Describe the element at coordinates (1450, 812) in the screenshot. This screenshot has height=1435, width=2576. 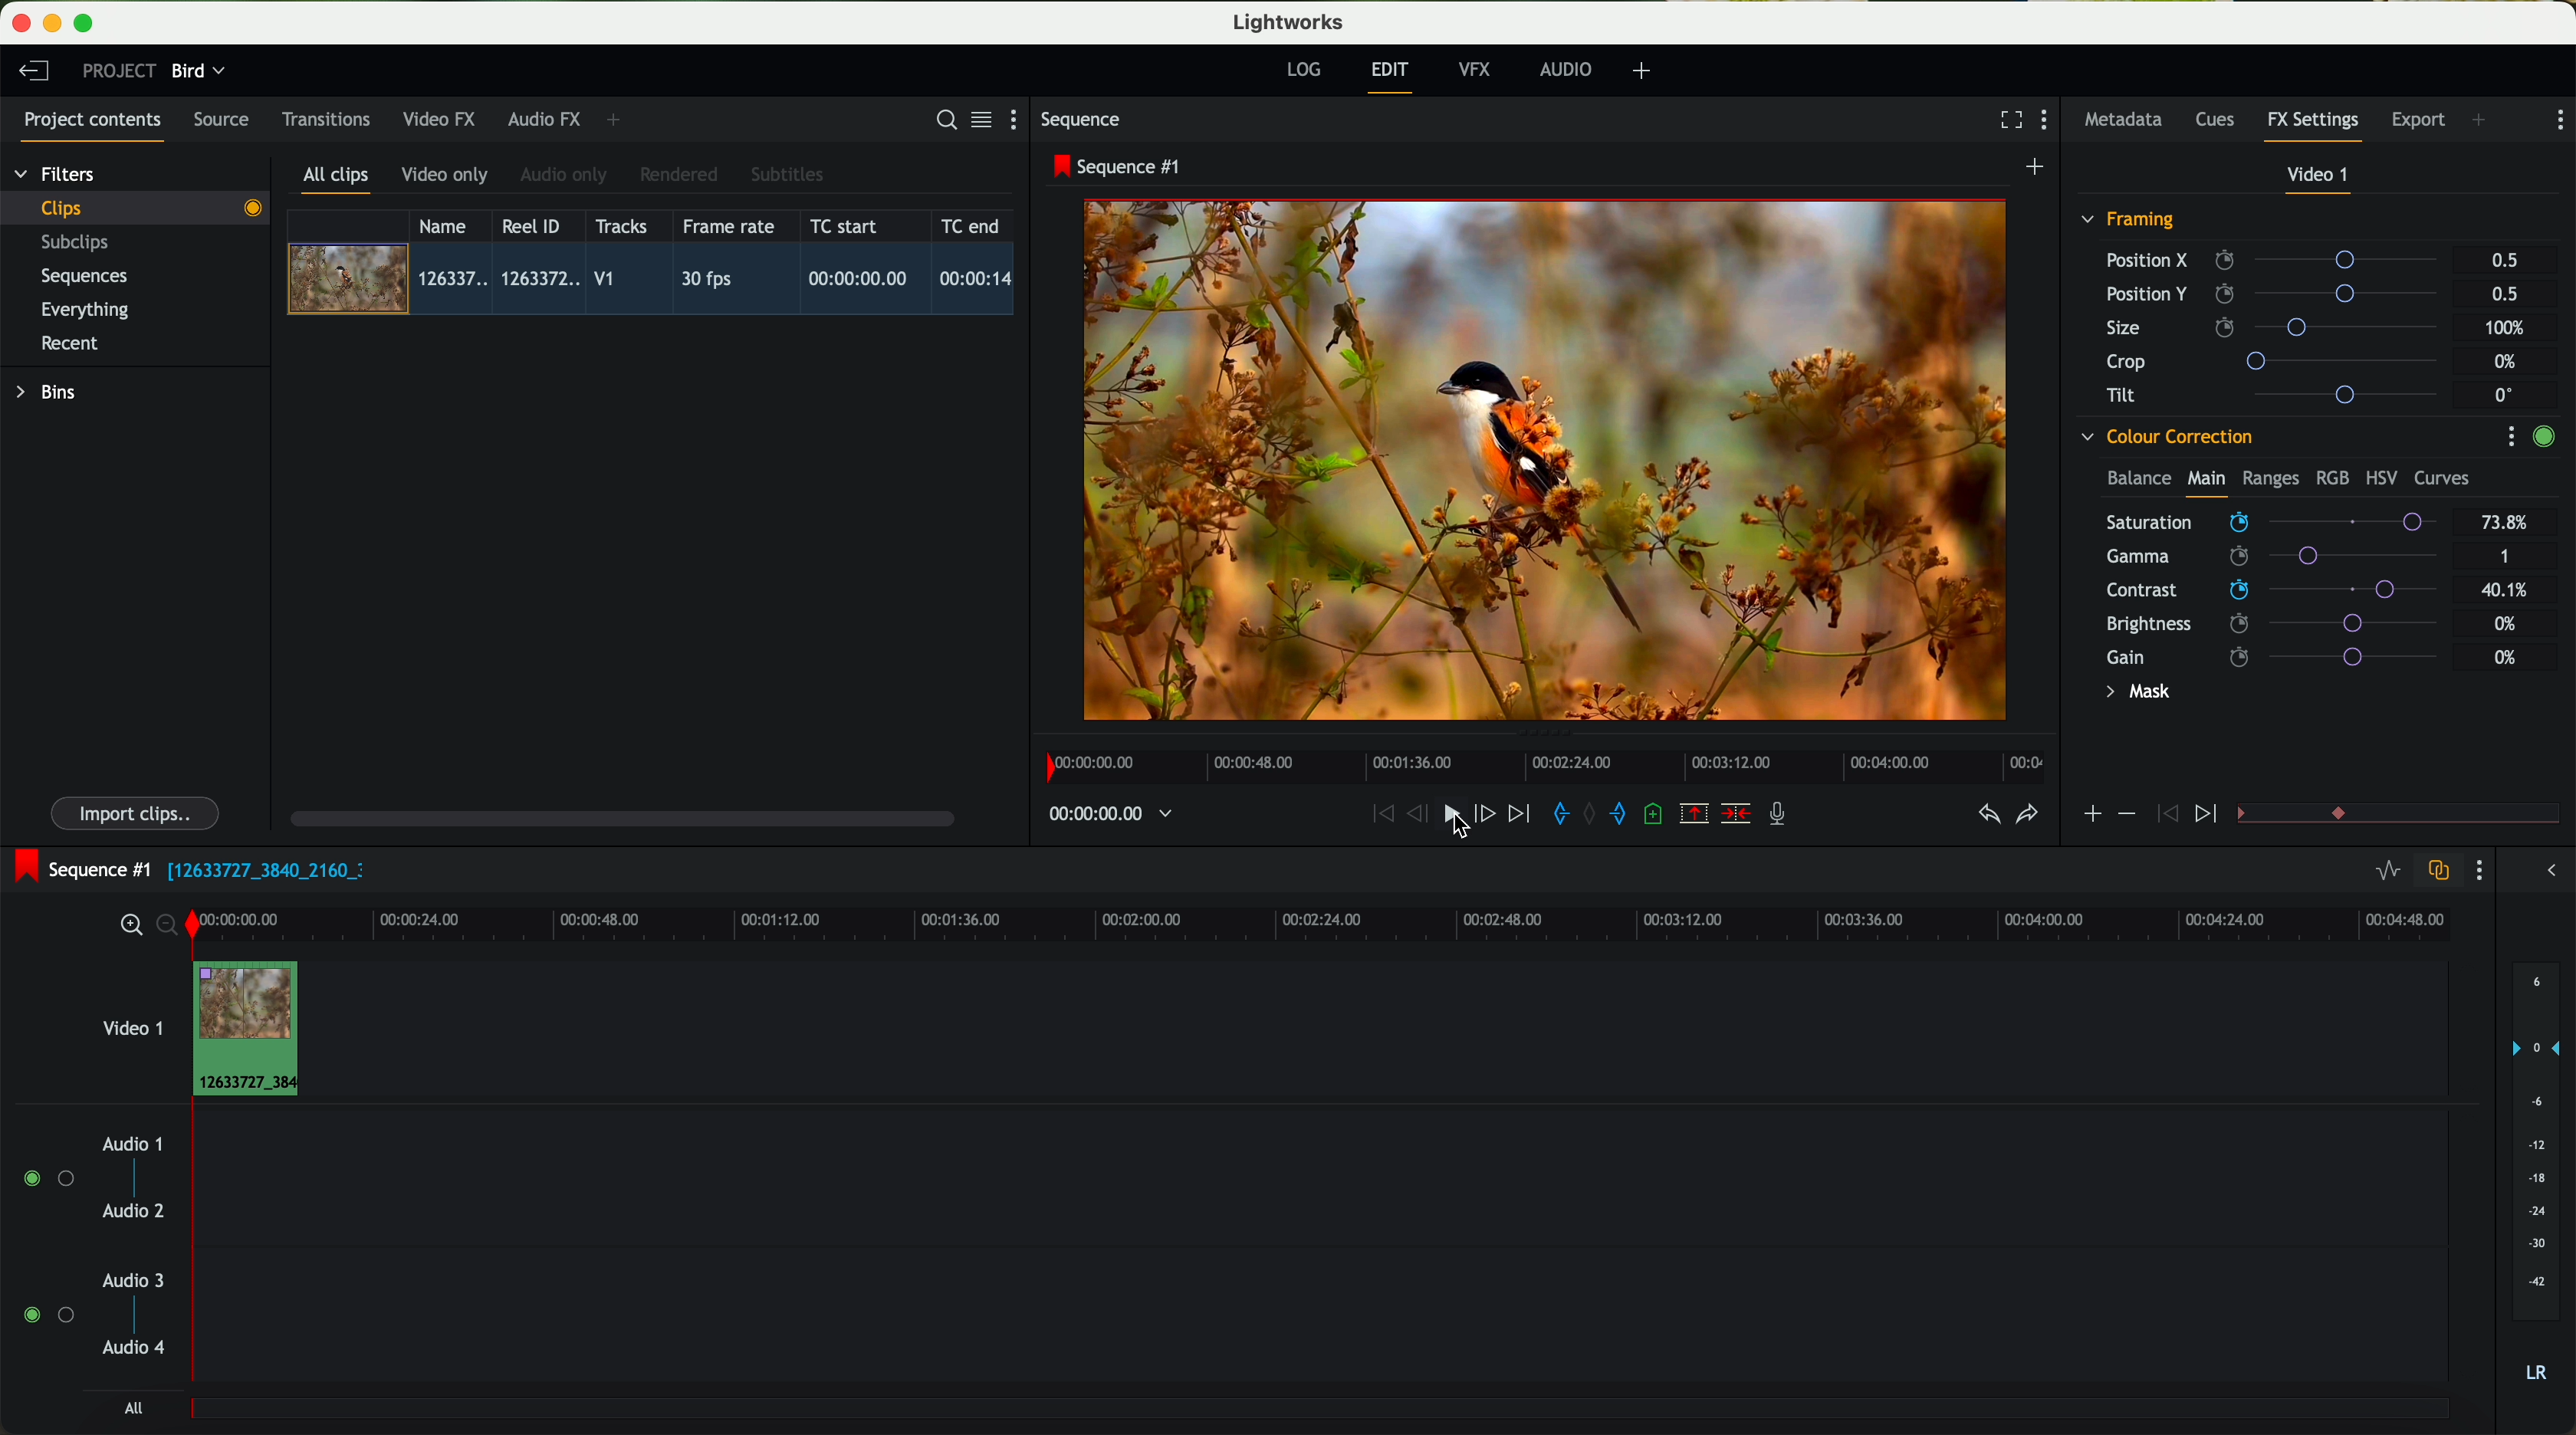
I see `play` at that location.